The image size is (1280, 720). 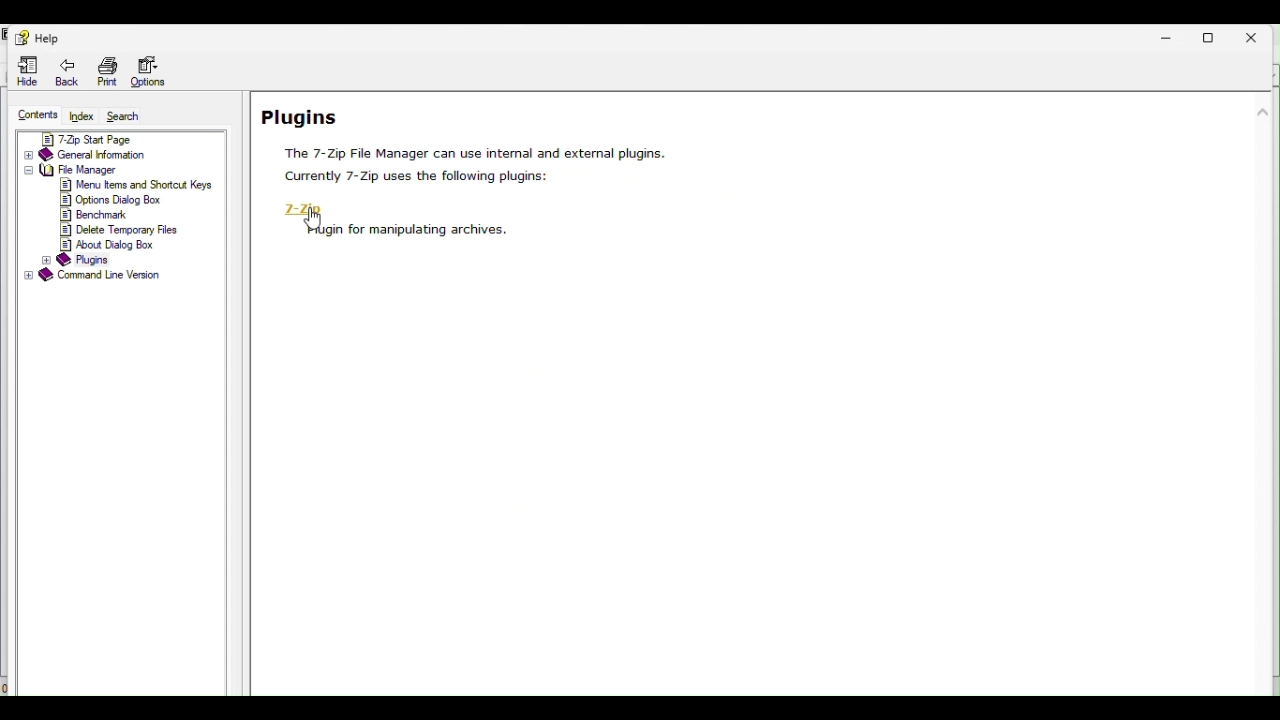 What do you see at coordinates (101, 215) in the screenshot?
I see `benchmark` at bounding box center [101, 215].